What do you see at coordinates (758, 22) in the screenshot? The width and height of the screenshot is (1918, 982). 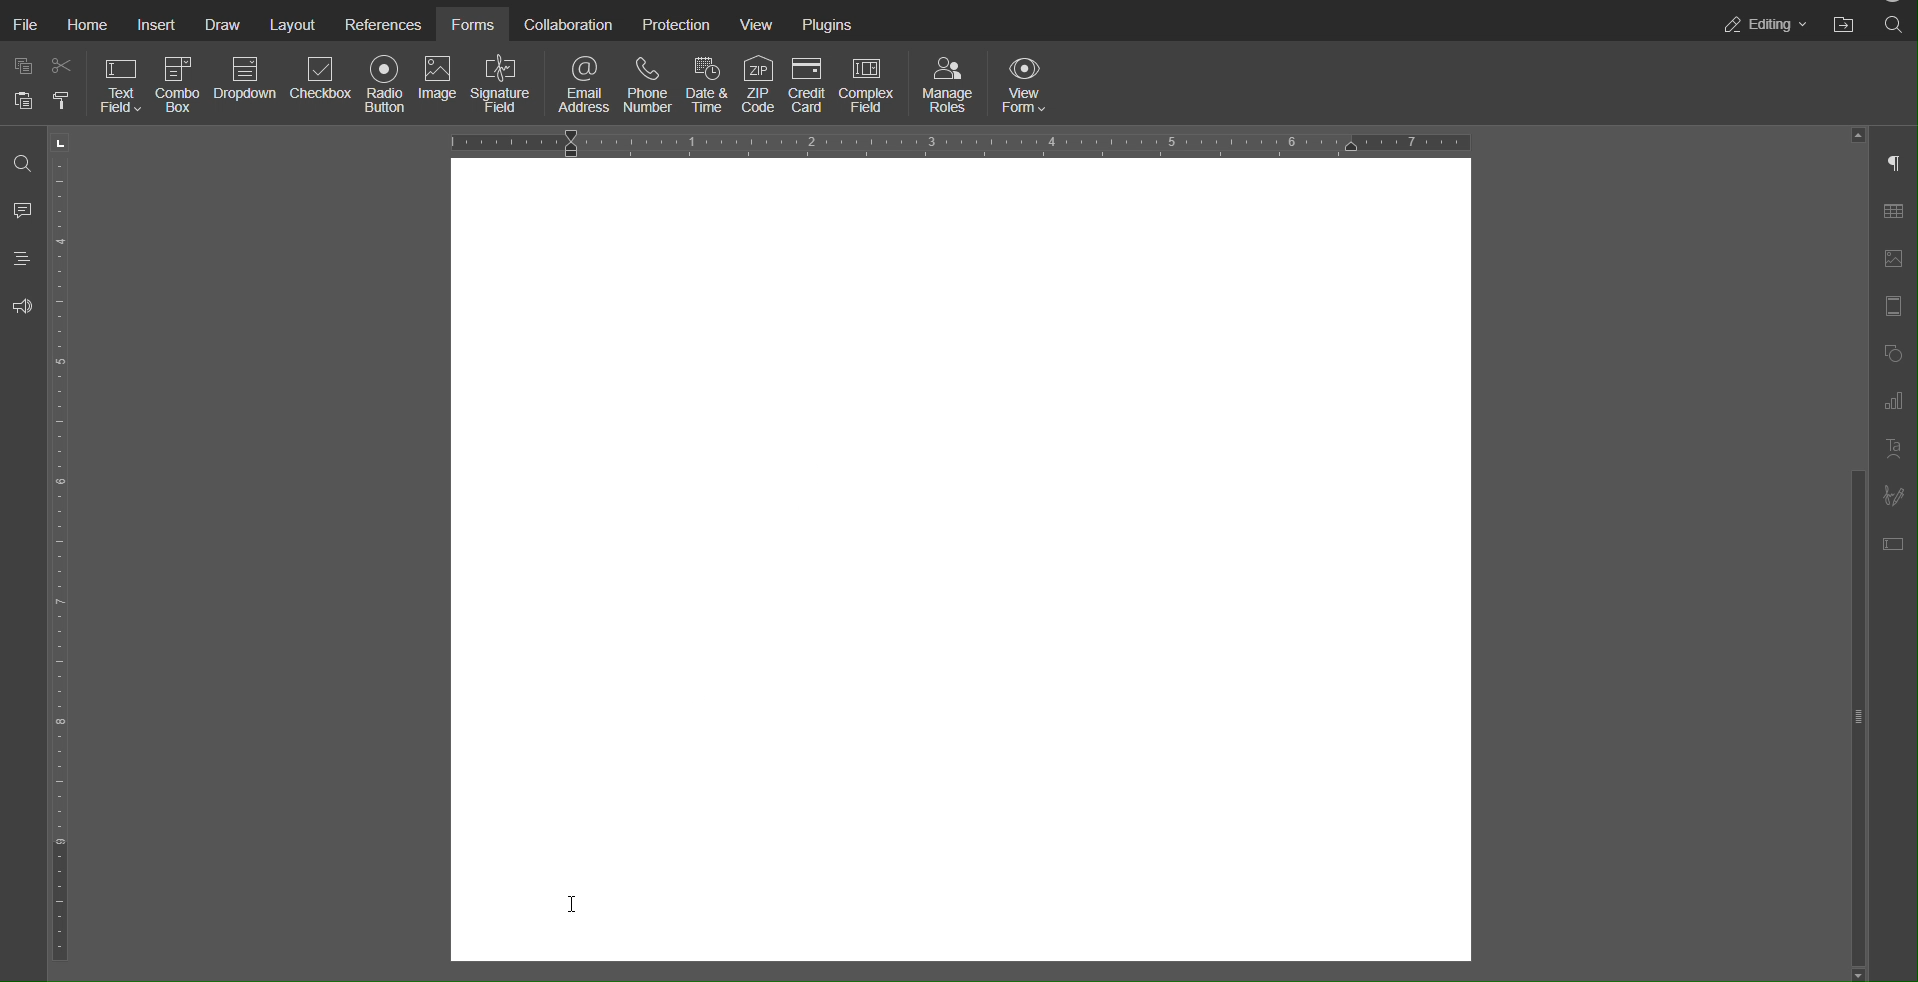 I see `View` at bounding box center [758, 22].